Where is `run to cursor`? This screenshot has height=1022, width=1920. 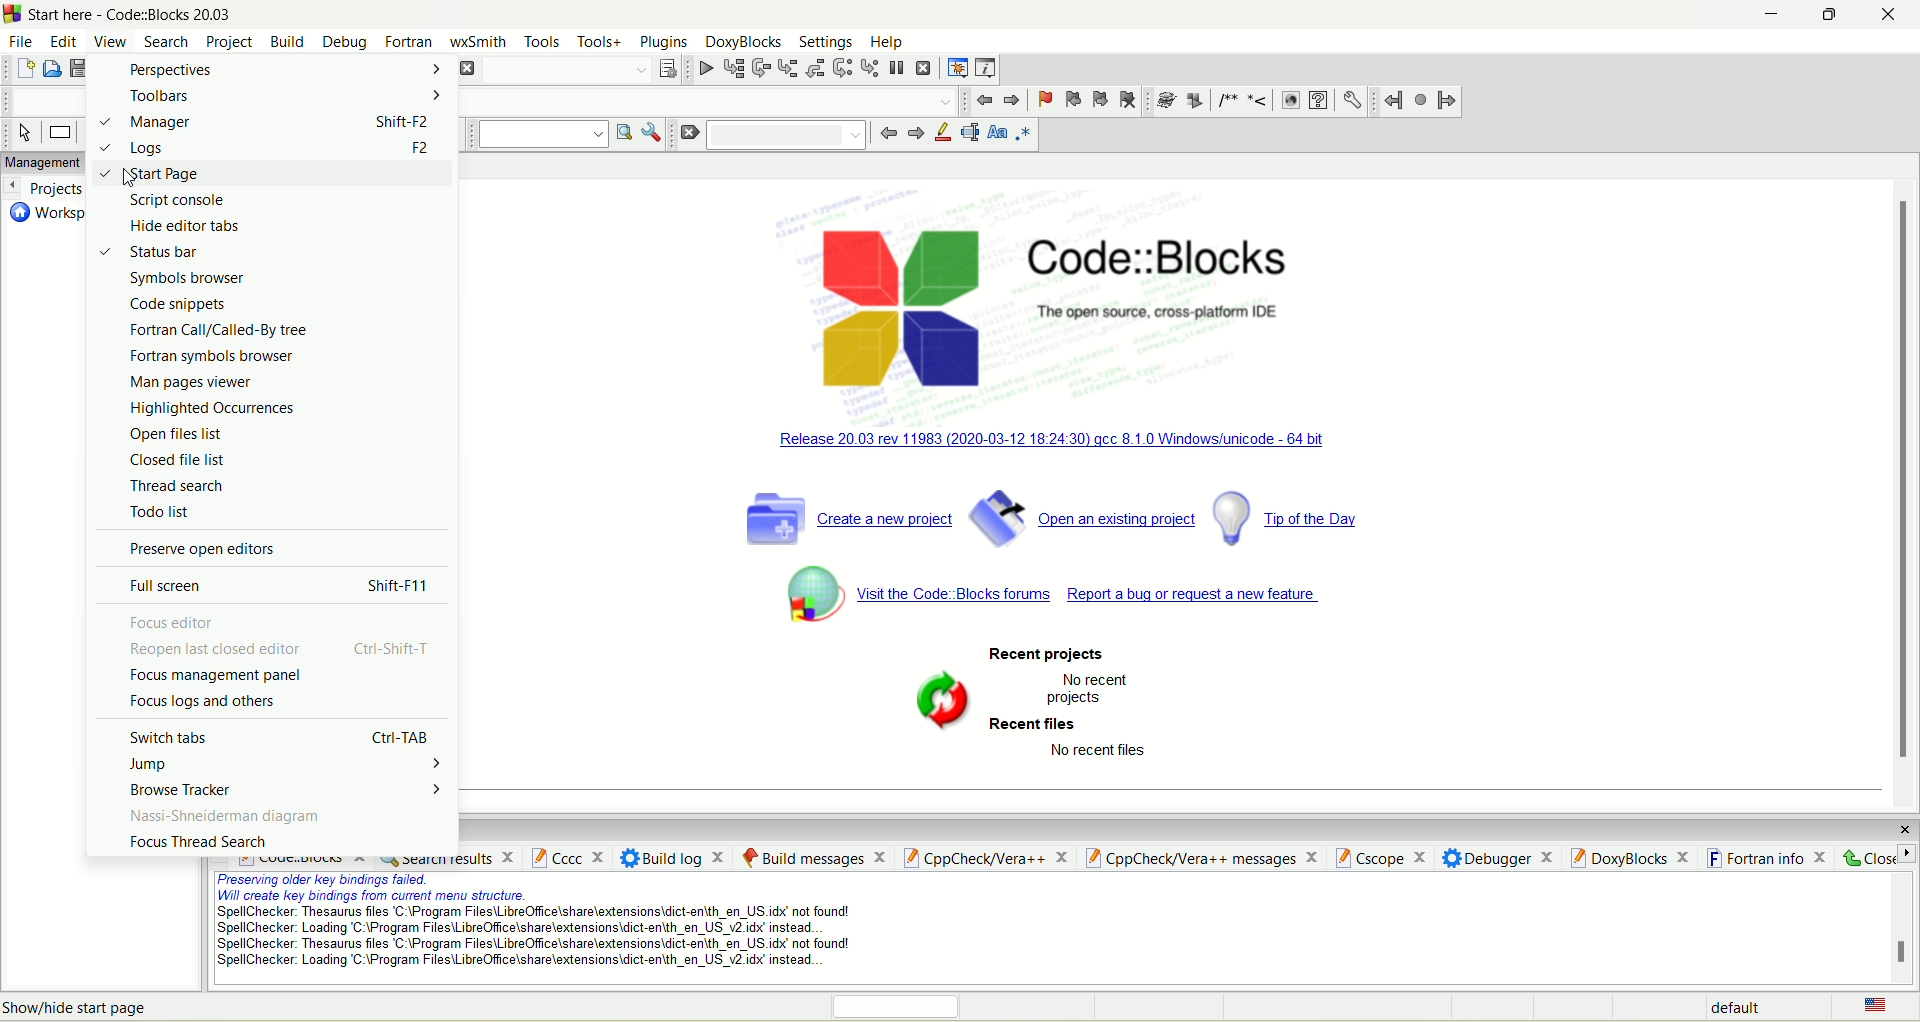 run to cursor is located at coordinates (731, 68).